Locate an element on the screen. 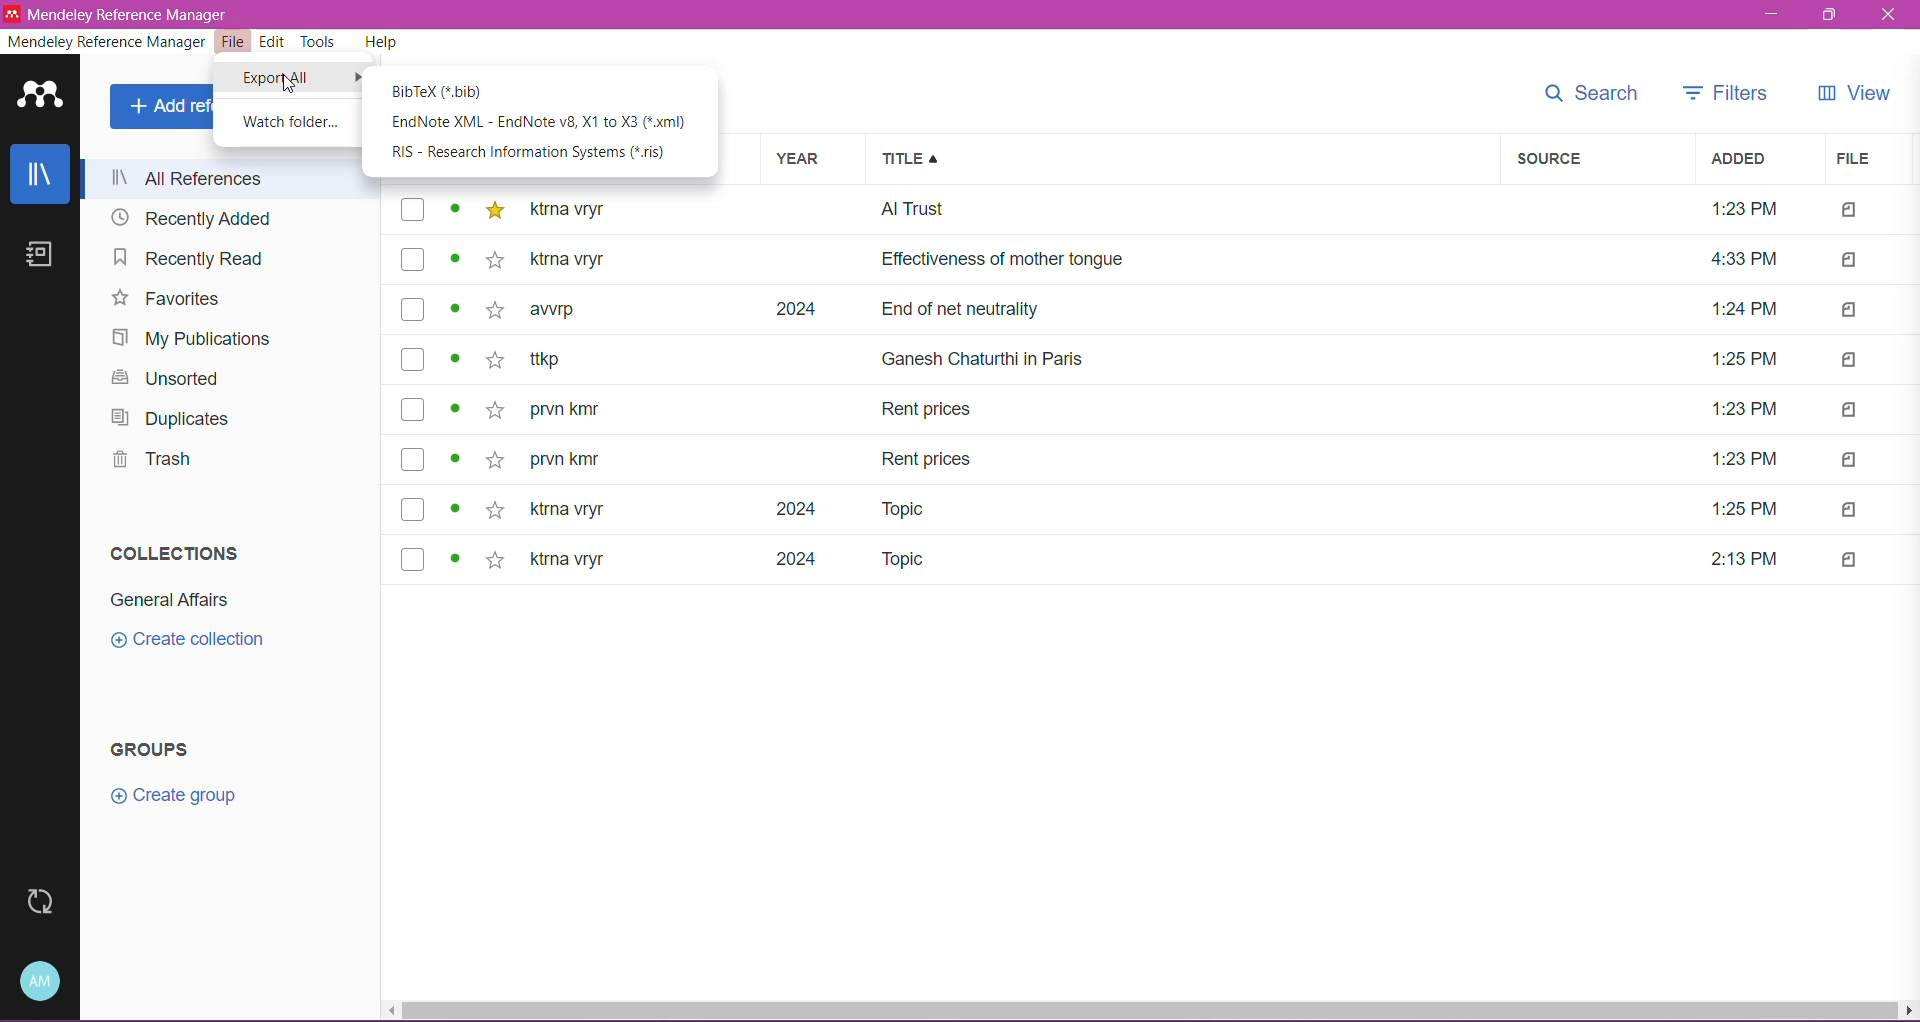  Tools is located at coordinates (319, 43).